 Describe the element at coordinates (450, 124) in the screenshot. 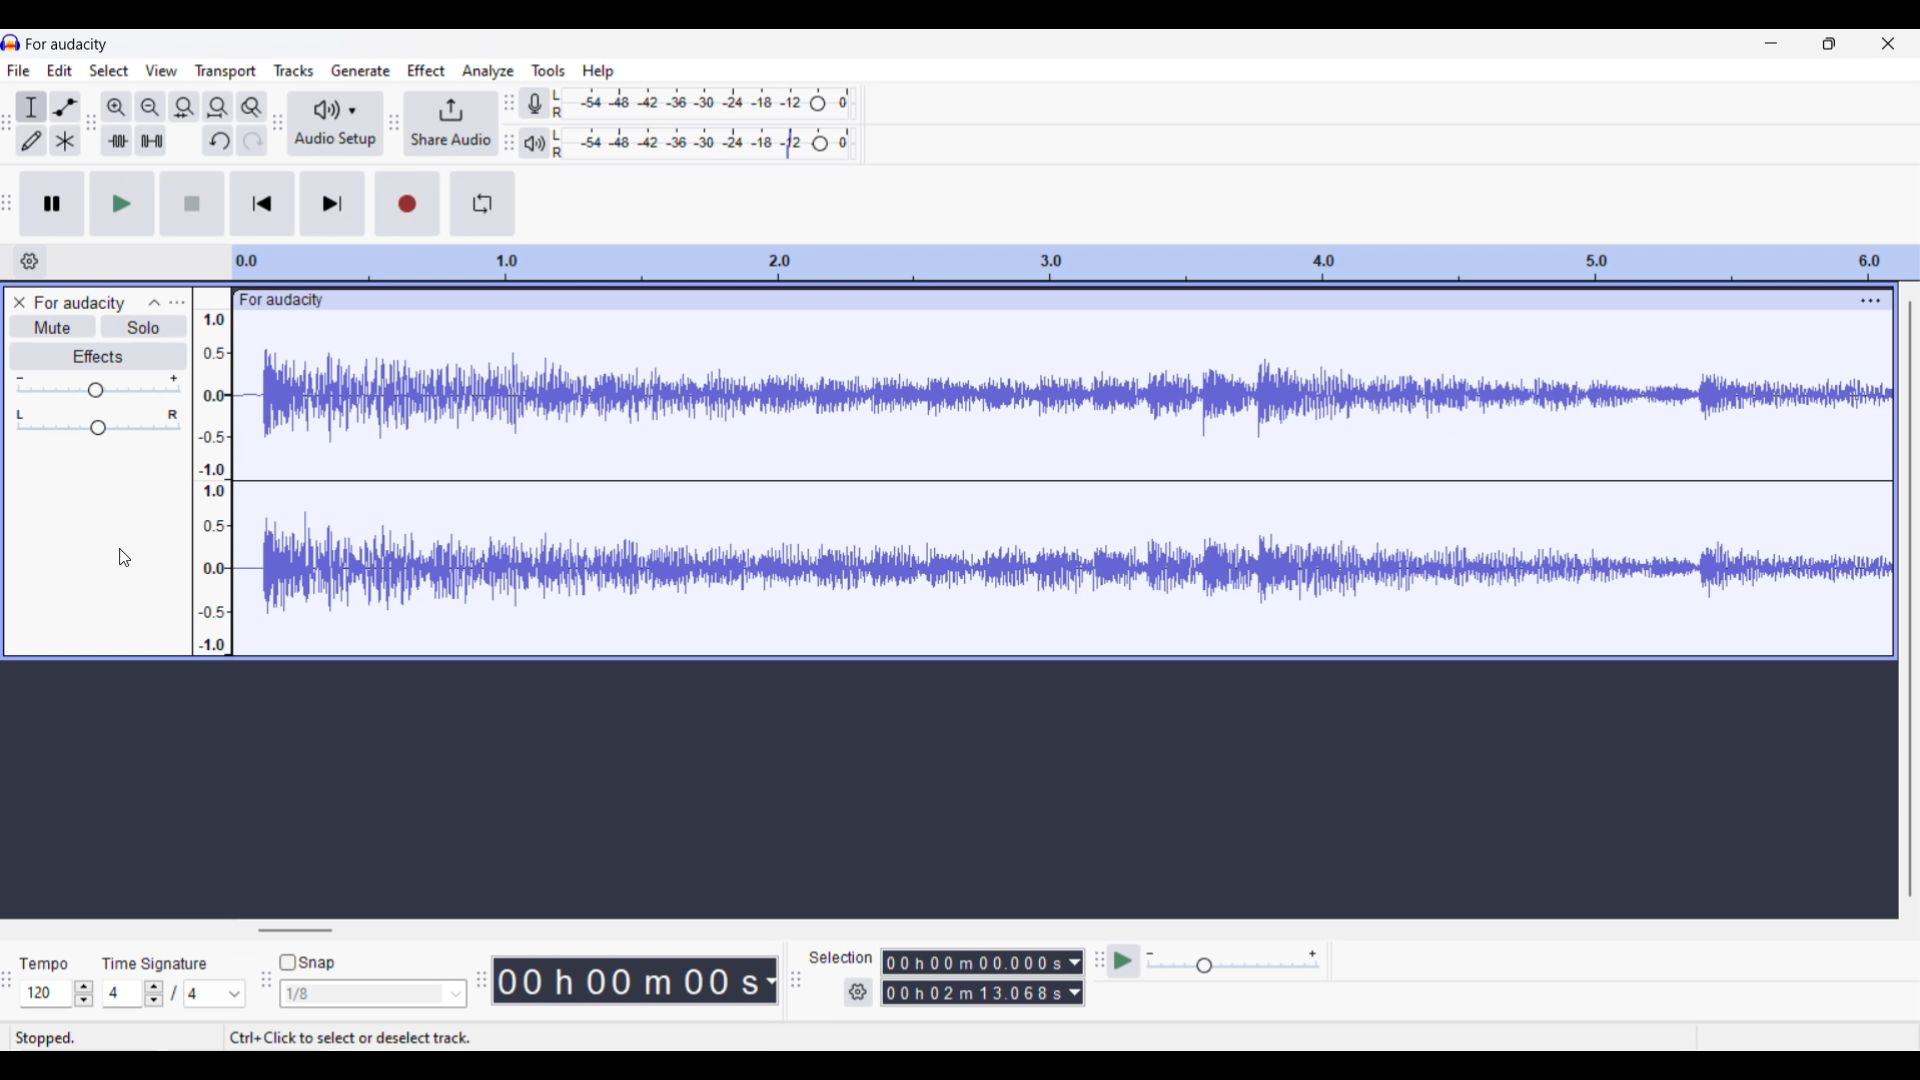

I see `Share audio` at that location.